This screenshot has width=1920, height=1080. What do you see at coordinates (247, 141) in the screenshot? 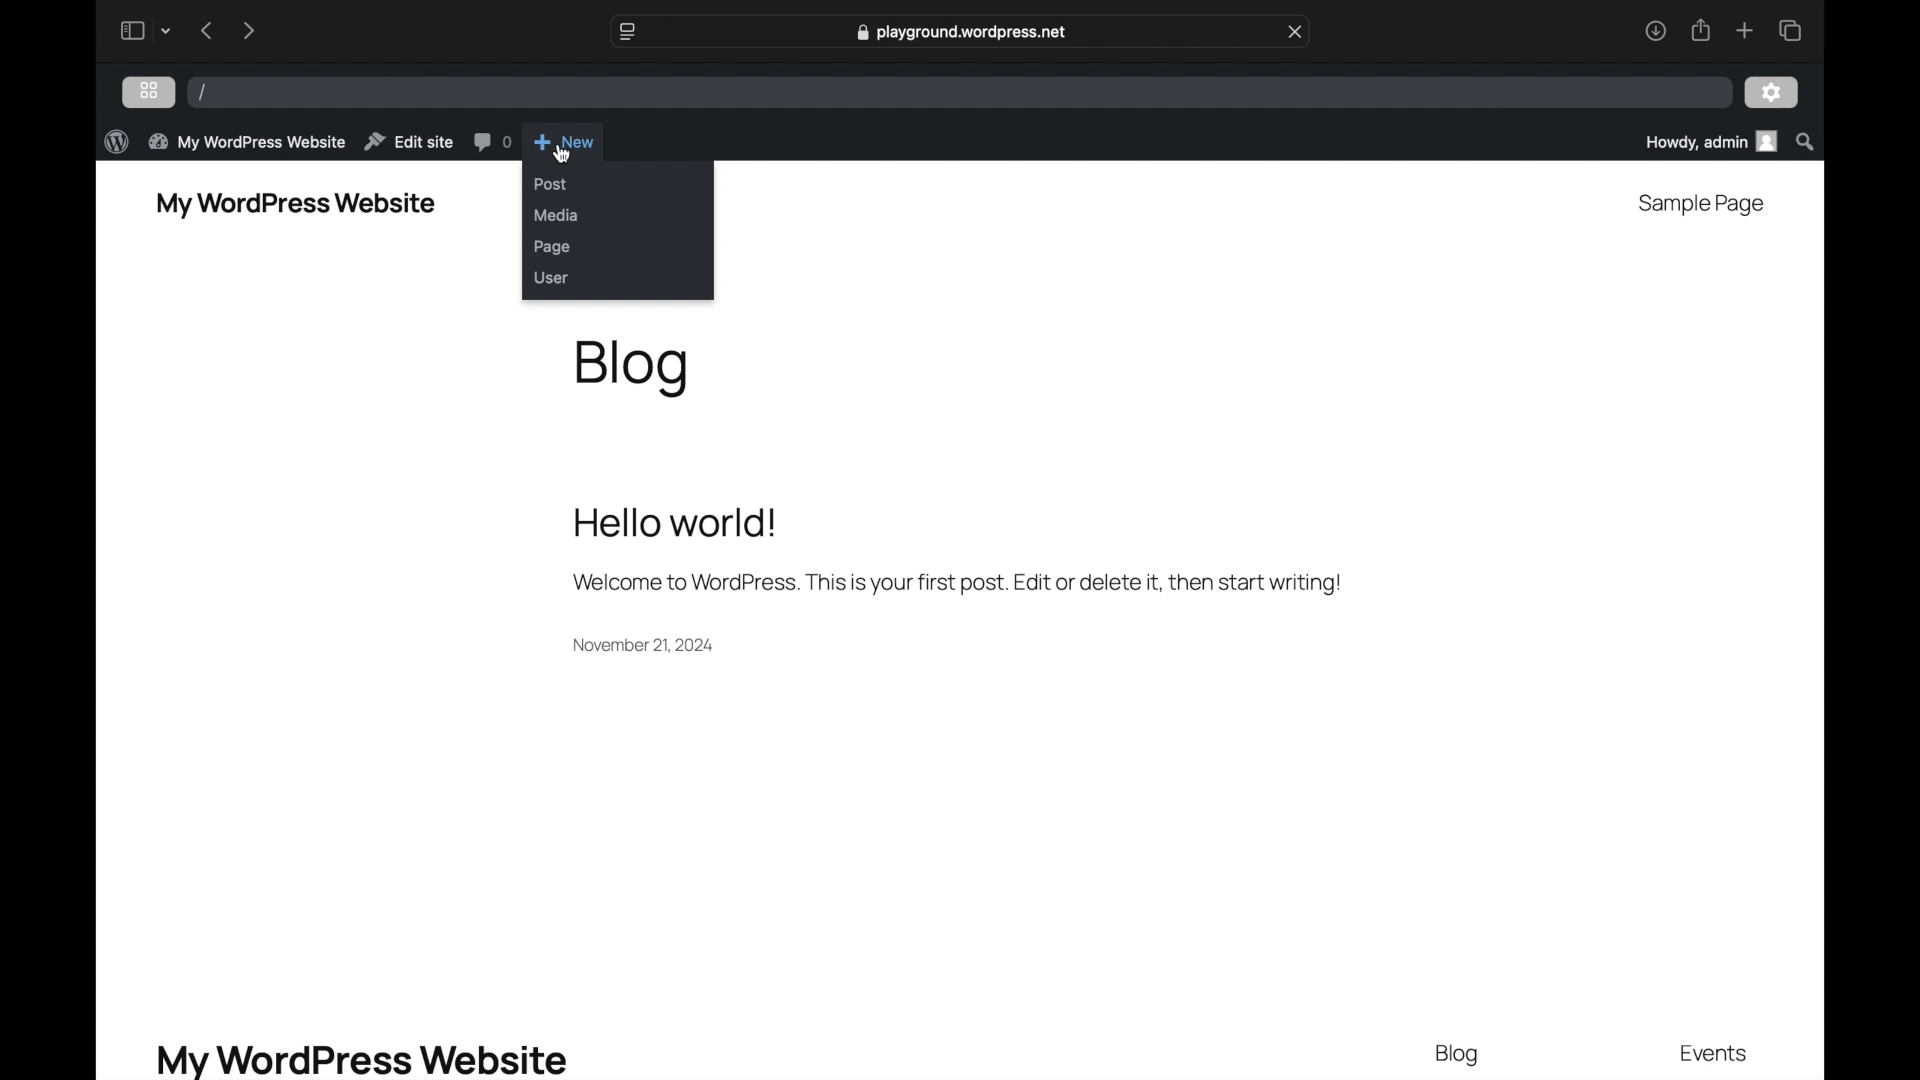
I see `my wordpress website` at bounding box center [247, 141].